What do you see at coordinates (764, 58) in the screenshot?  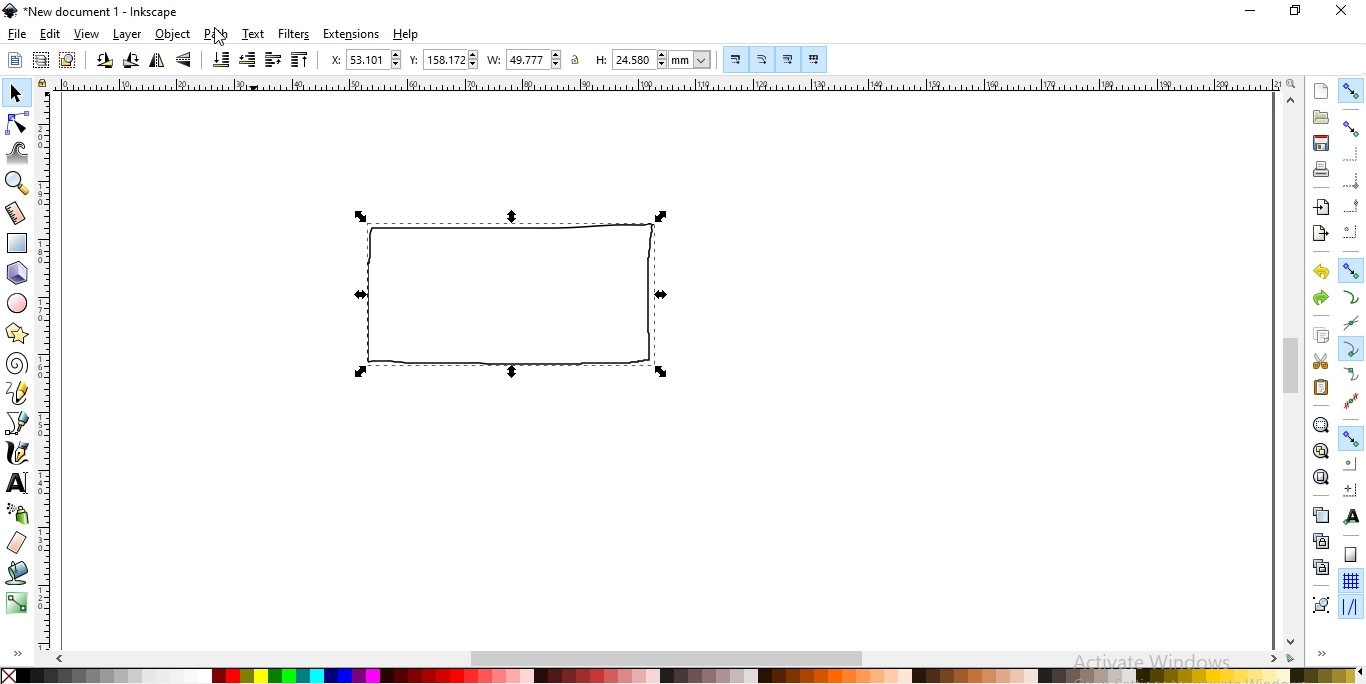 I see `` at bounding box center [764, 58].